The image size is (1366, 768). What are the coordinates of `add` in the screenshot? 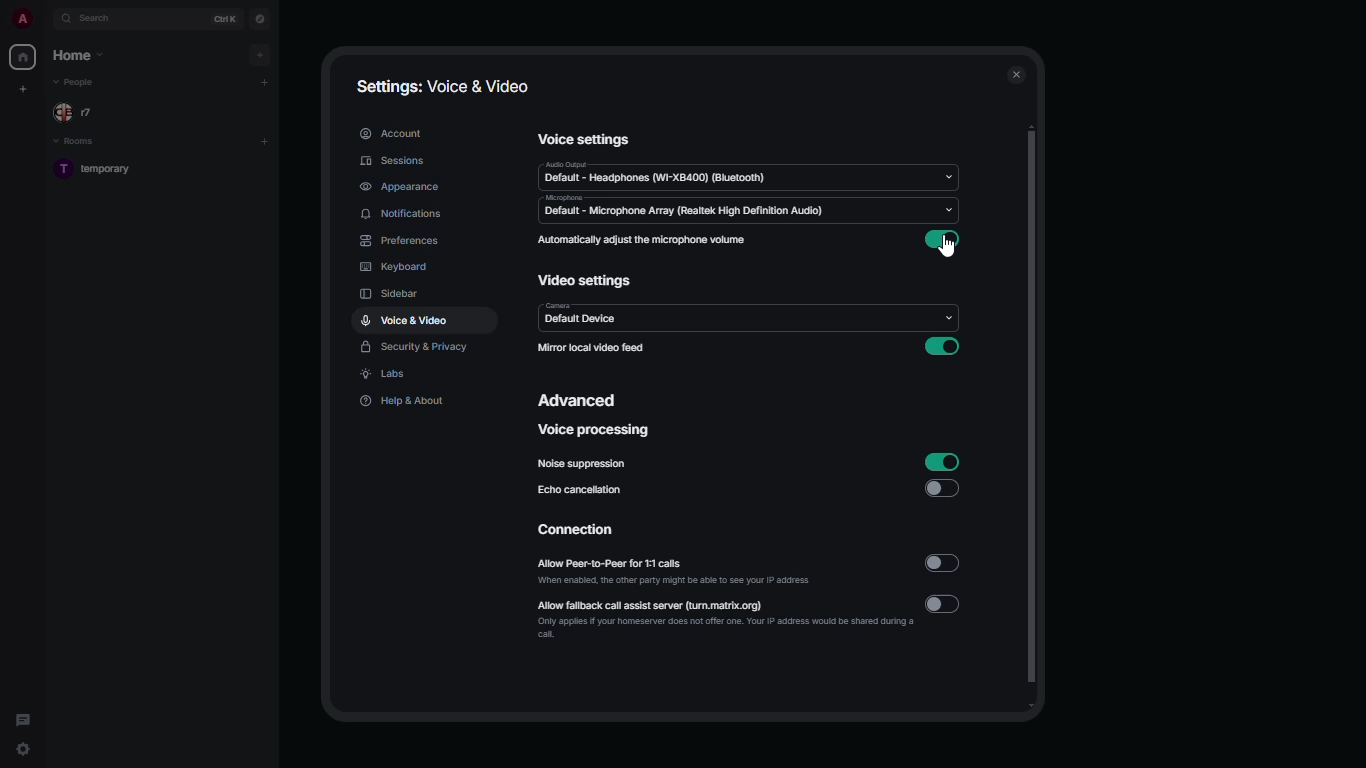 It's located at (262, 55).